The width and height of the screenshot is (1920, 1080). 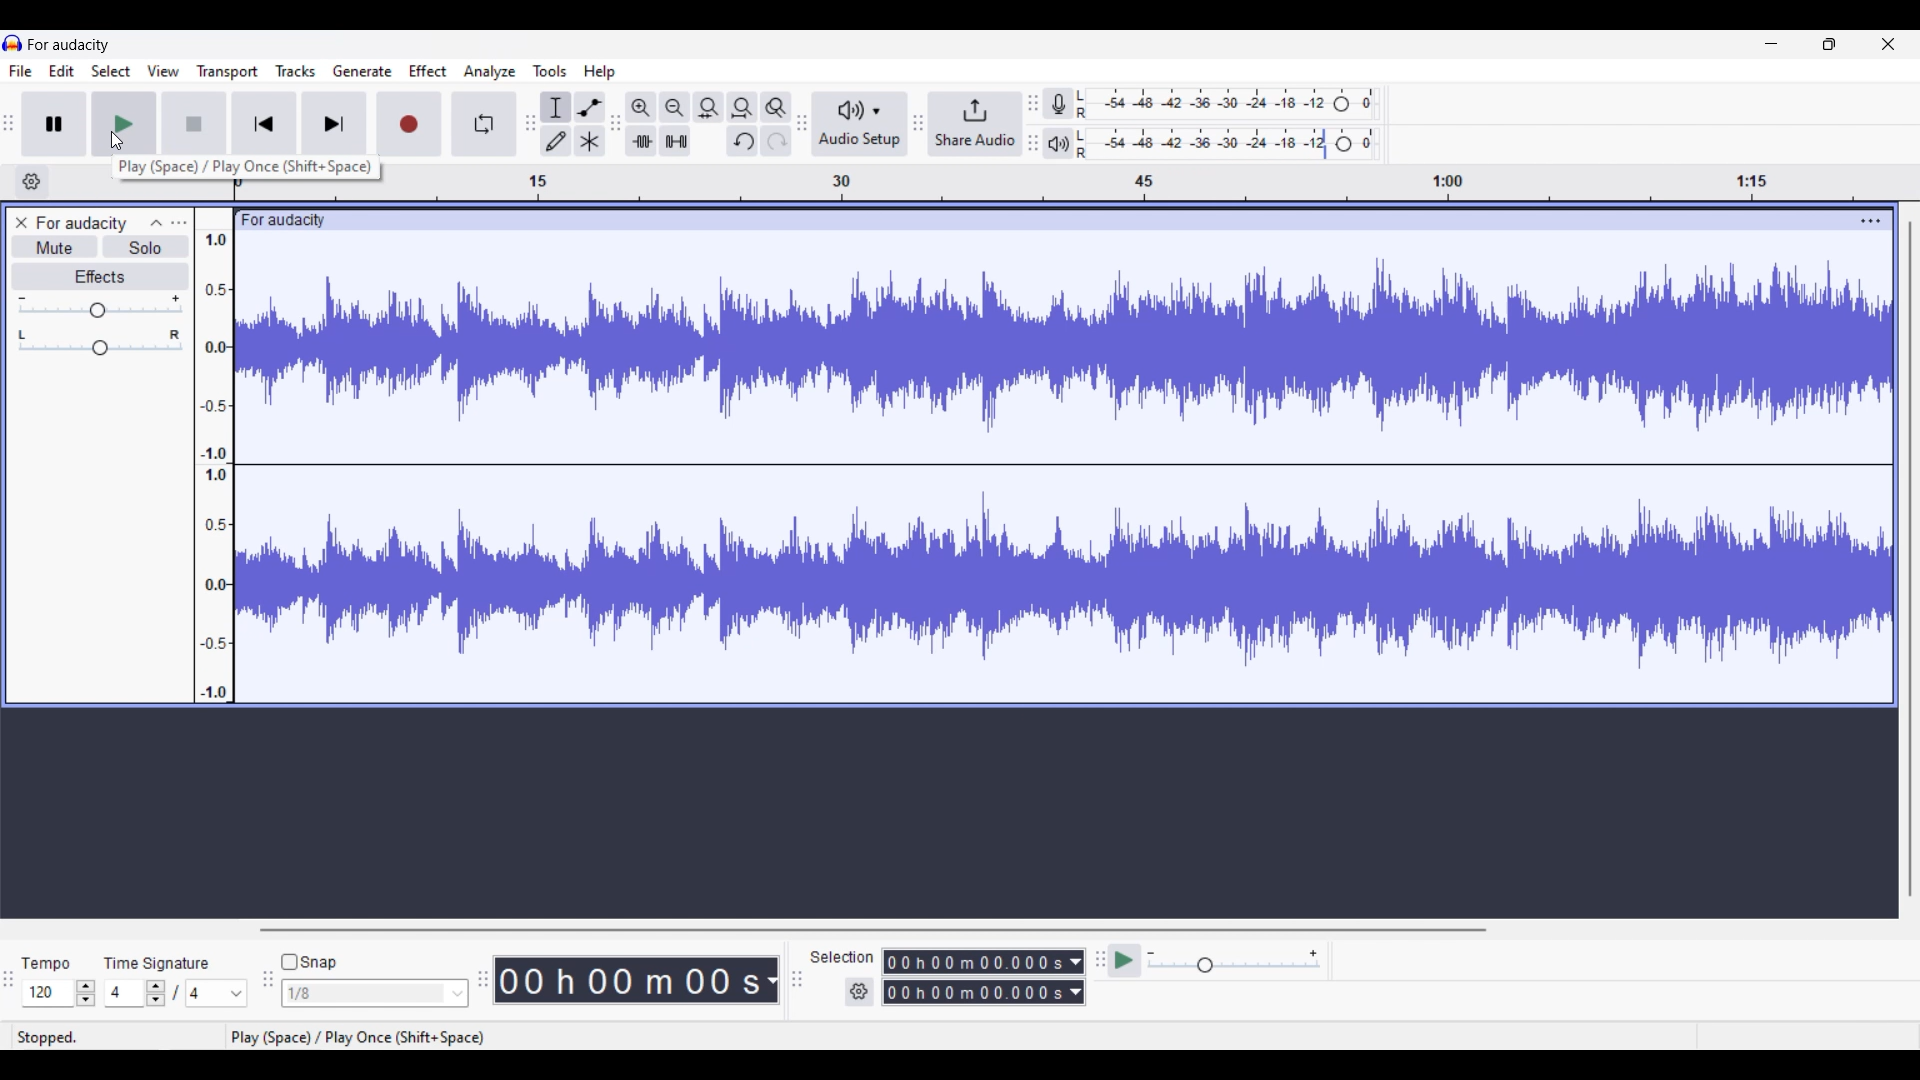 I want to click on Horizontal slide bar, so click(x=874, y=930).